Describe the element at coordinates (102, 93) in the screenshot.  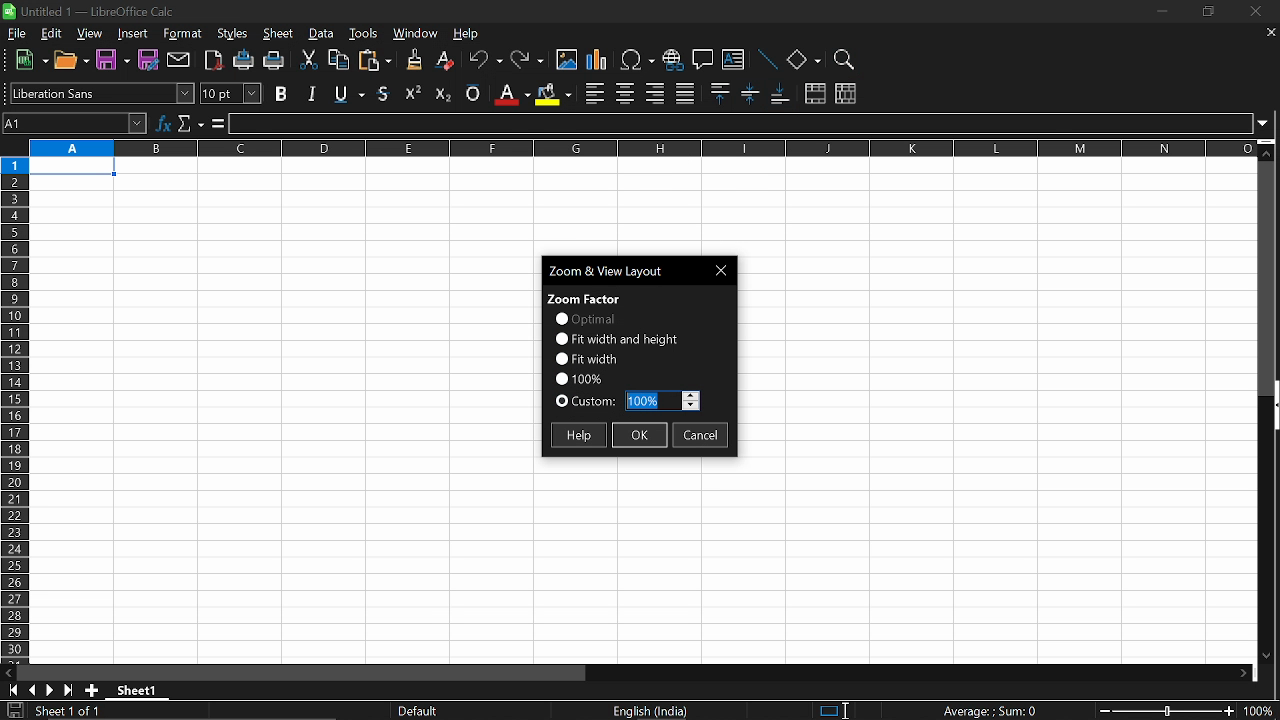
I see `text style` at that location.